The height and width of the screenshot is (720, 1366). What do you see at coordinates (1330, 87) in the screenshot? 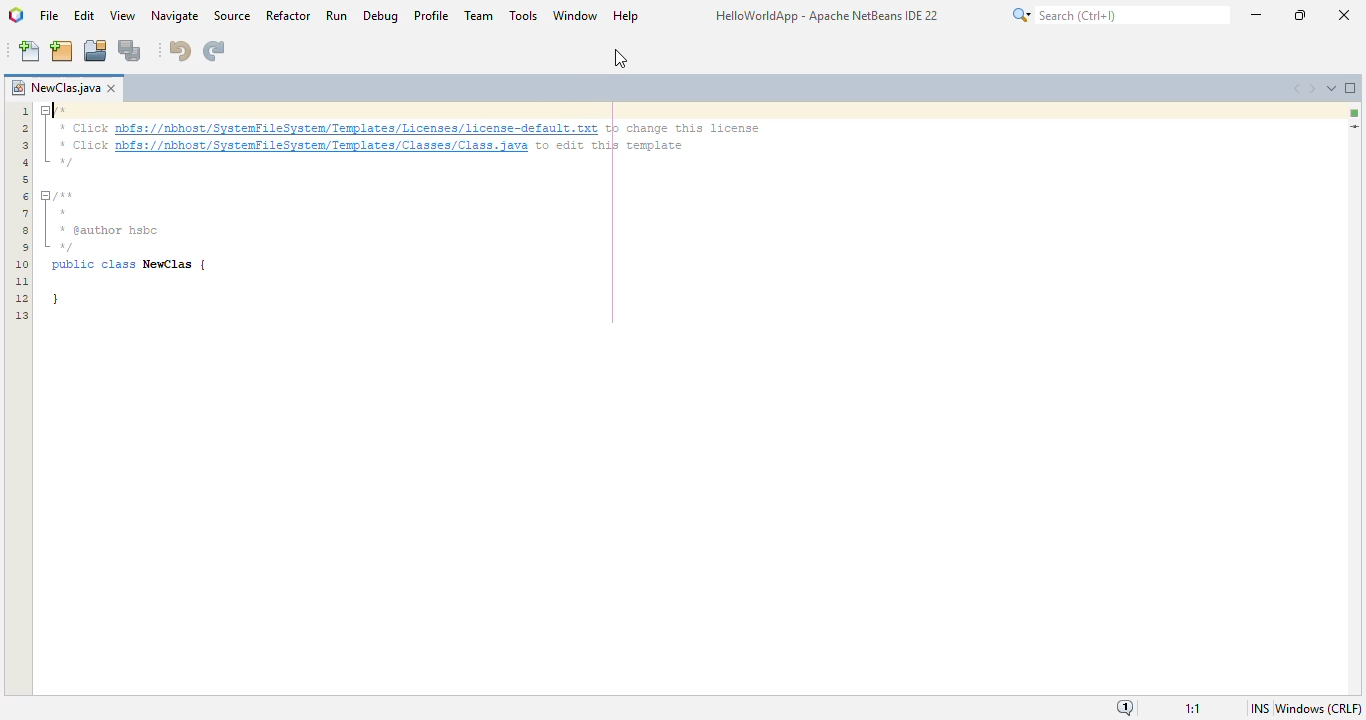
I see `show opened documents list` at bounding box center [1330, 87].